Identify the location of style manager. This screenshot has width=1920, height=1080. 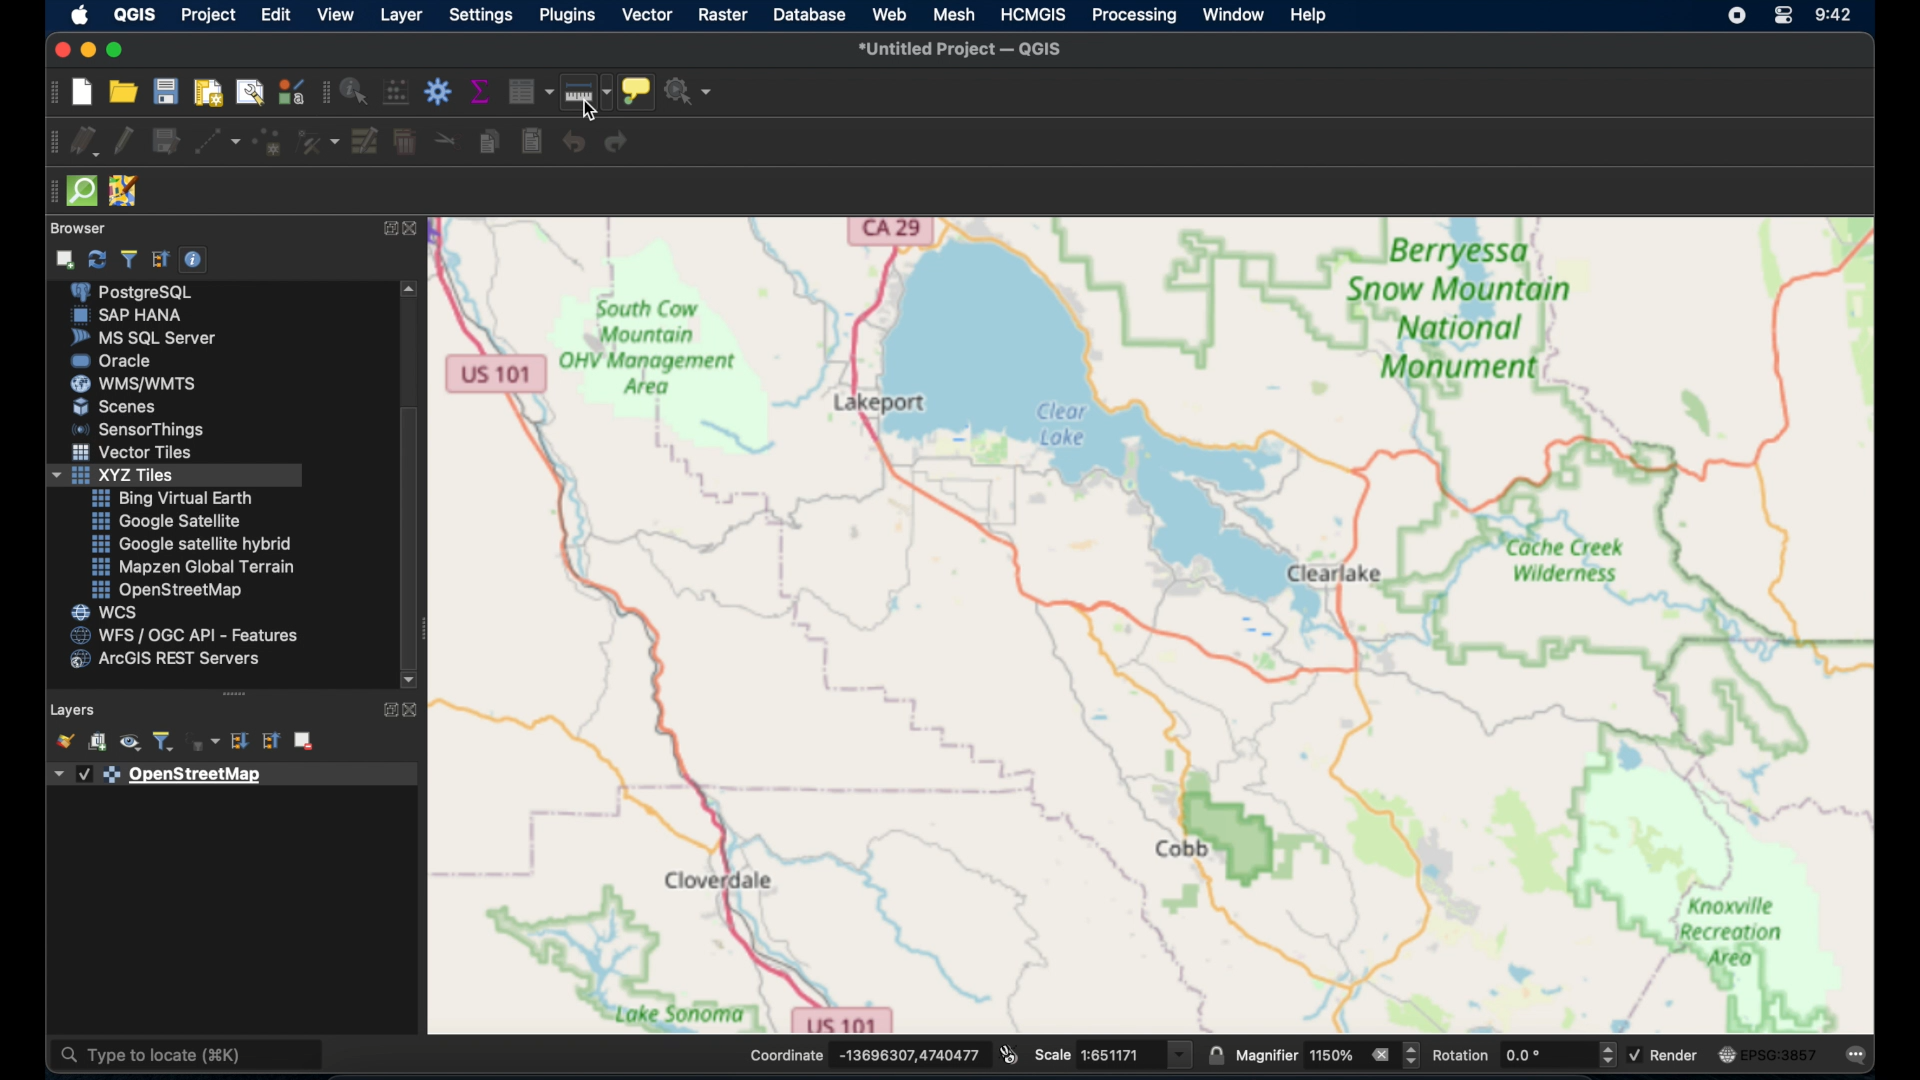
(319, 143).